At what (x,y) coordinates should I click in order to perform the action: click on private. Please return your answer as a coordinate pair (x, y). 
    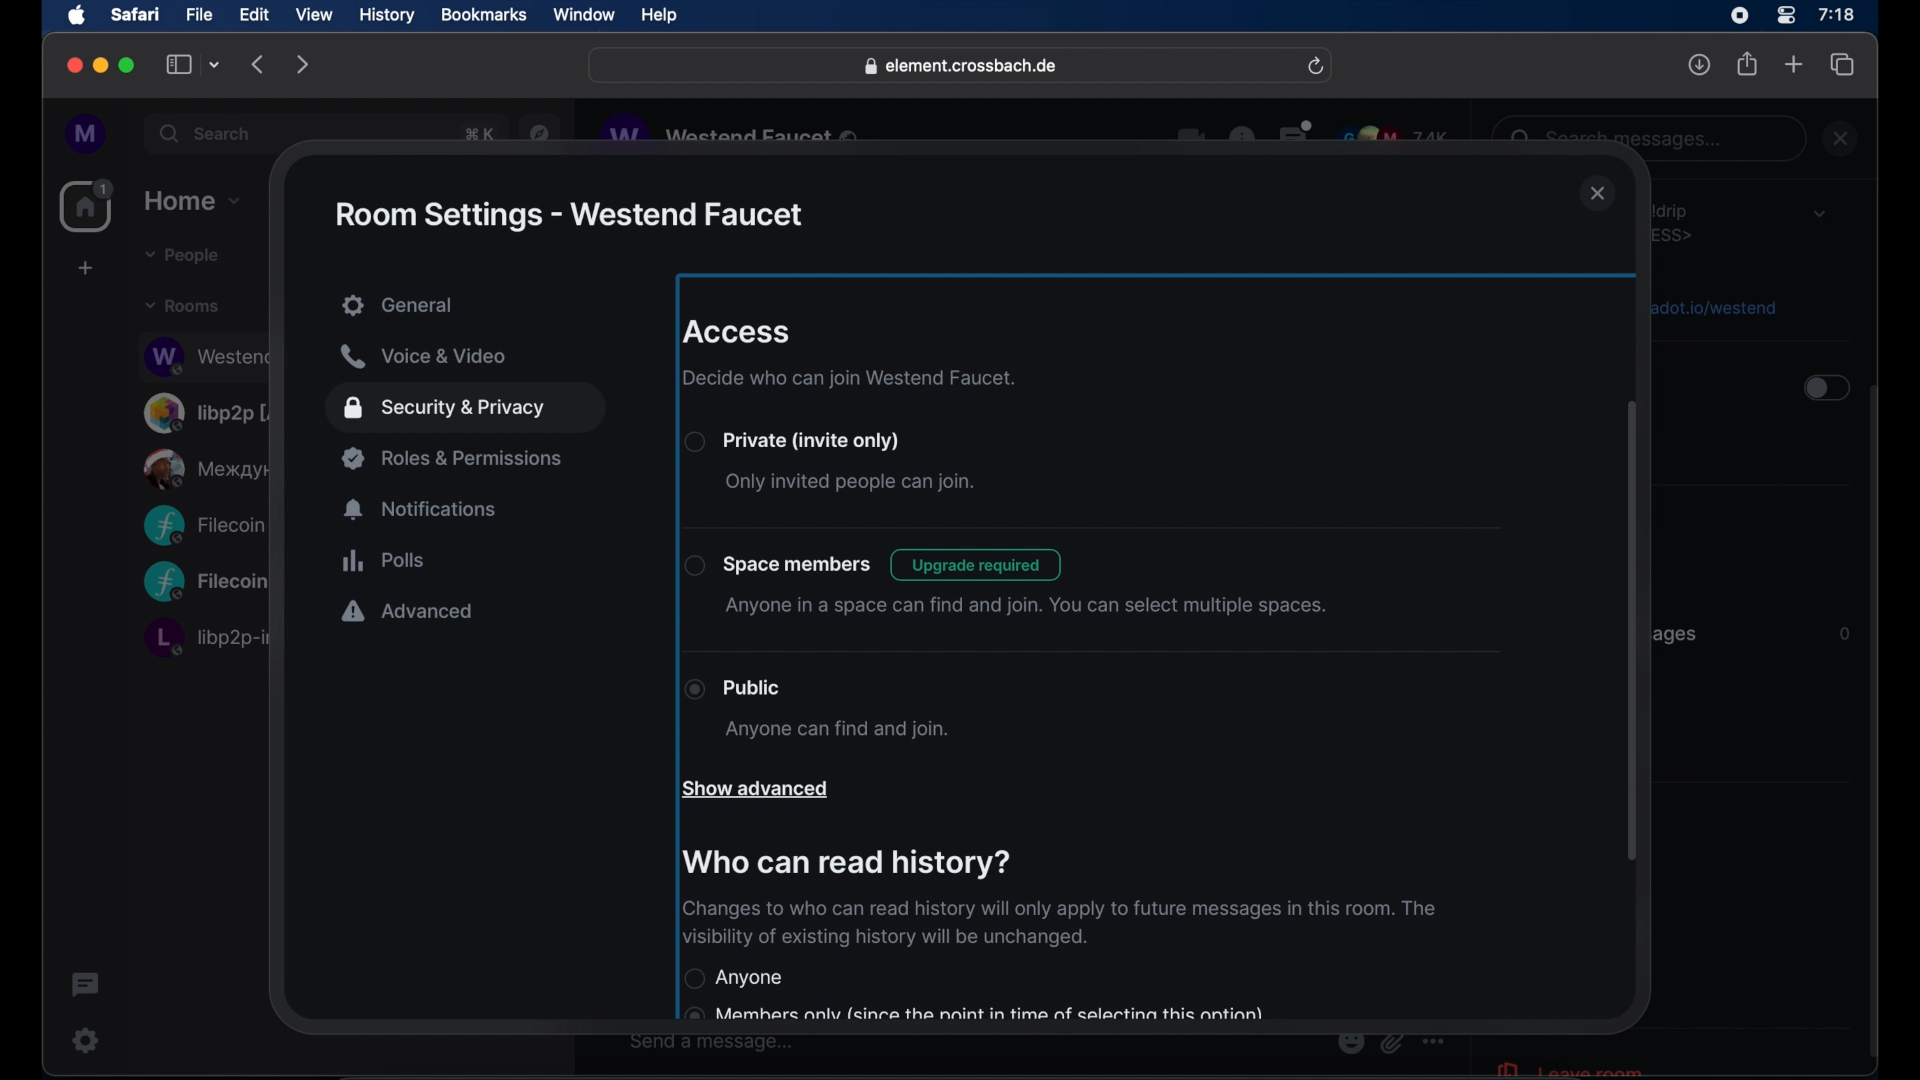
    Looking at the image, I should click on (830, 462).